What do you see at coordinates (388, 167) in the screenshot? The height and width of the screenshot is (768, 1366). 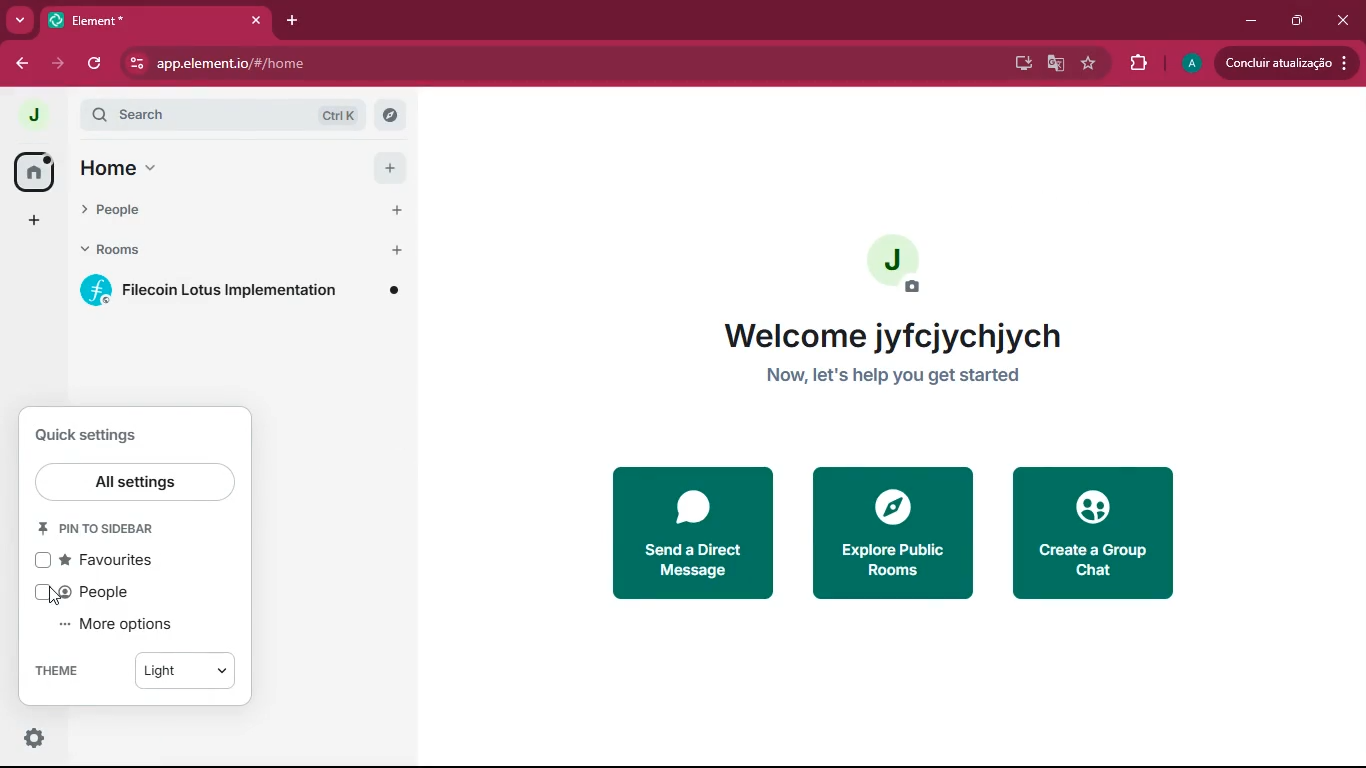 I see `add` at bounding box center [388, 167].